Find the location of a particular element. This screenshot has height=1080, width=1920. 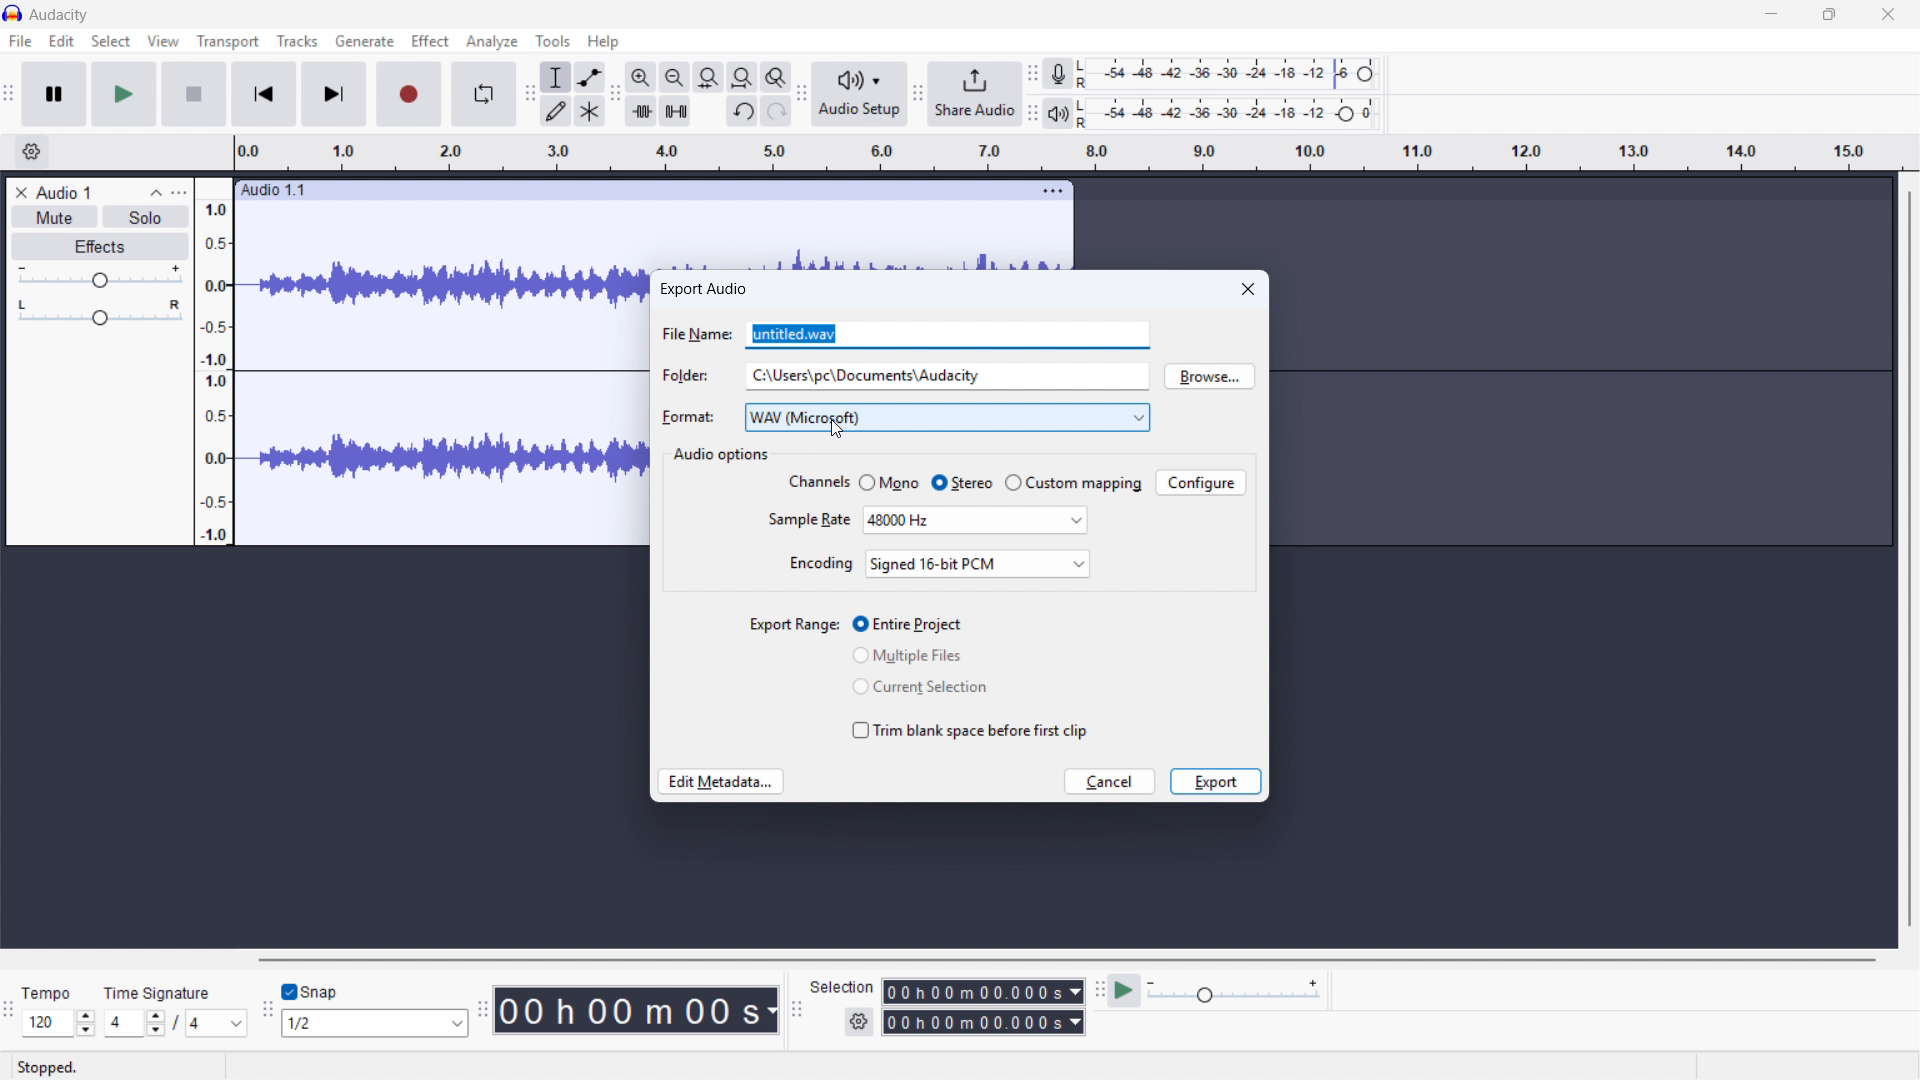

Trim audio outside selection  is located at coordinates (640, 111).